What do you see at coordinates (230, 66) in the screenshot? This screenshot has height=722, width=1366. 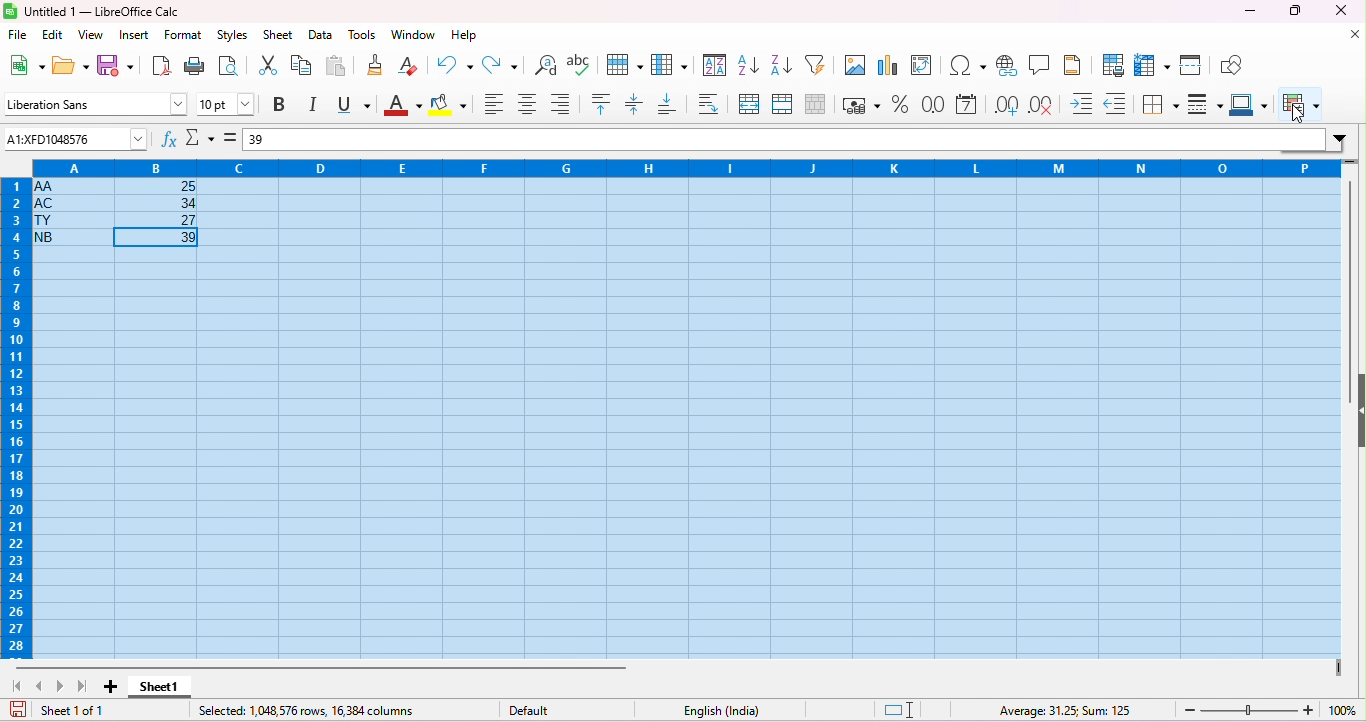 I see `print preview` at bounding box center [230, 66].